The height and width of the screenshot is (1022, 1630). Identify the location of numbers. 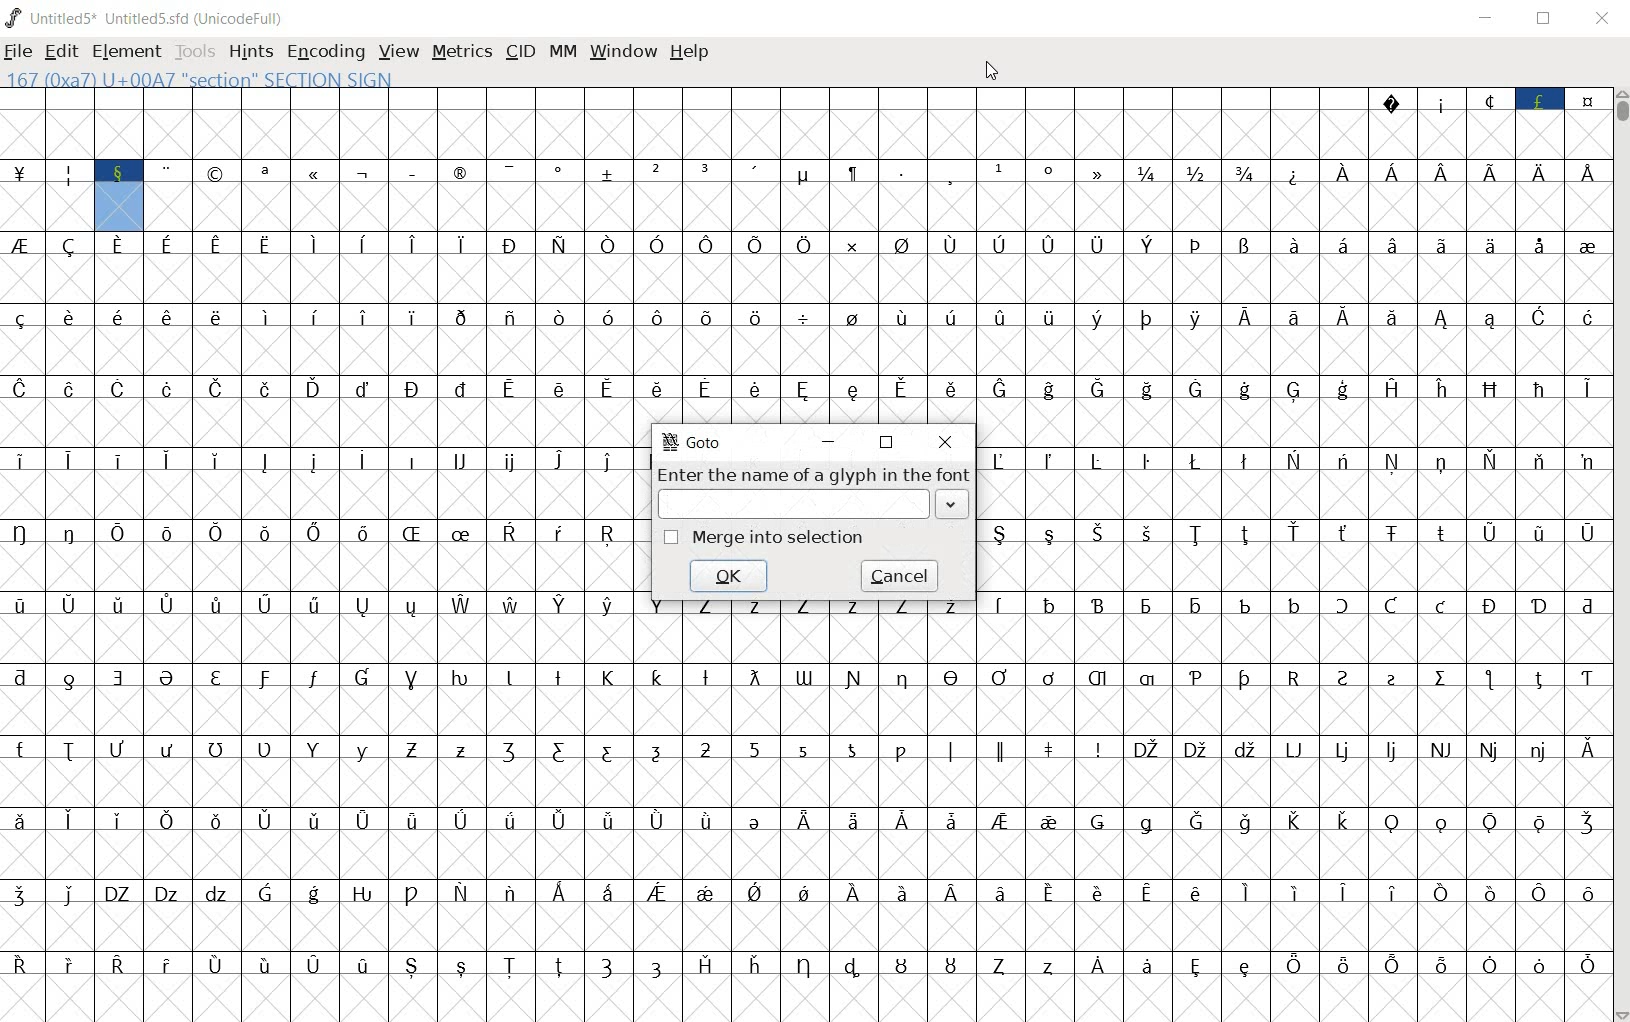
(682, 197).